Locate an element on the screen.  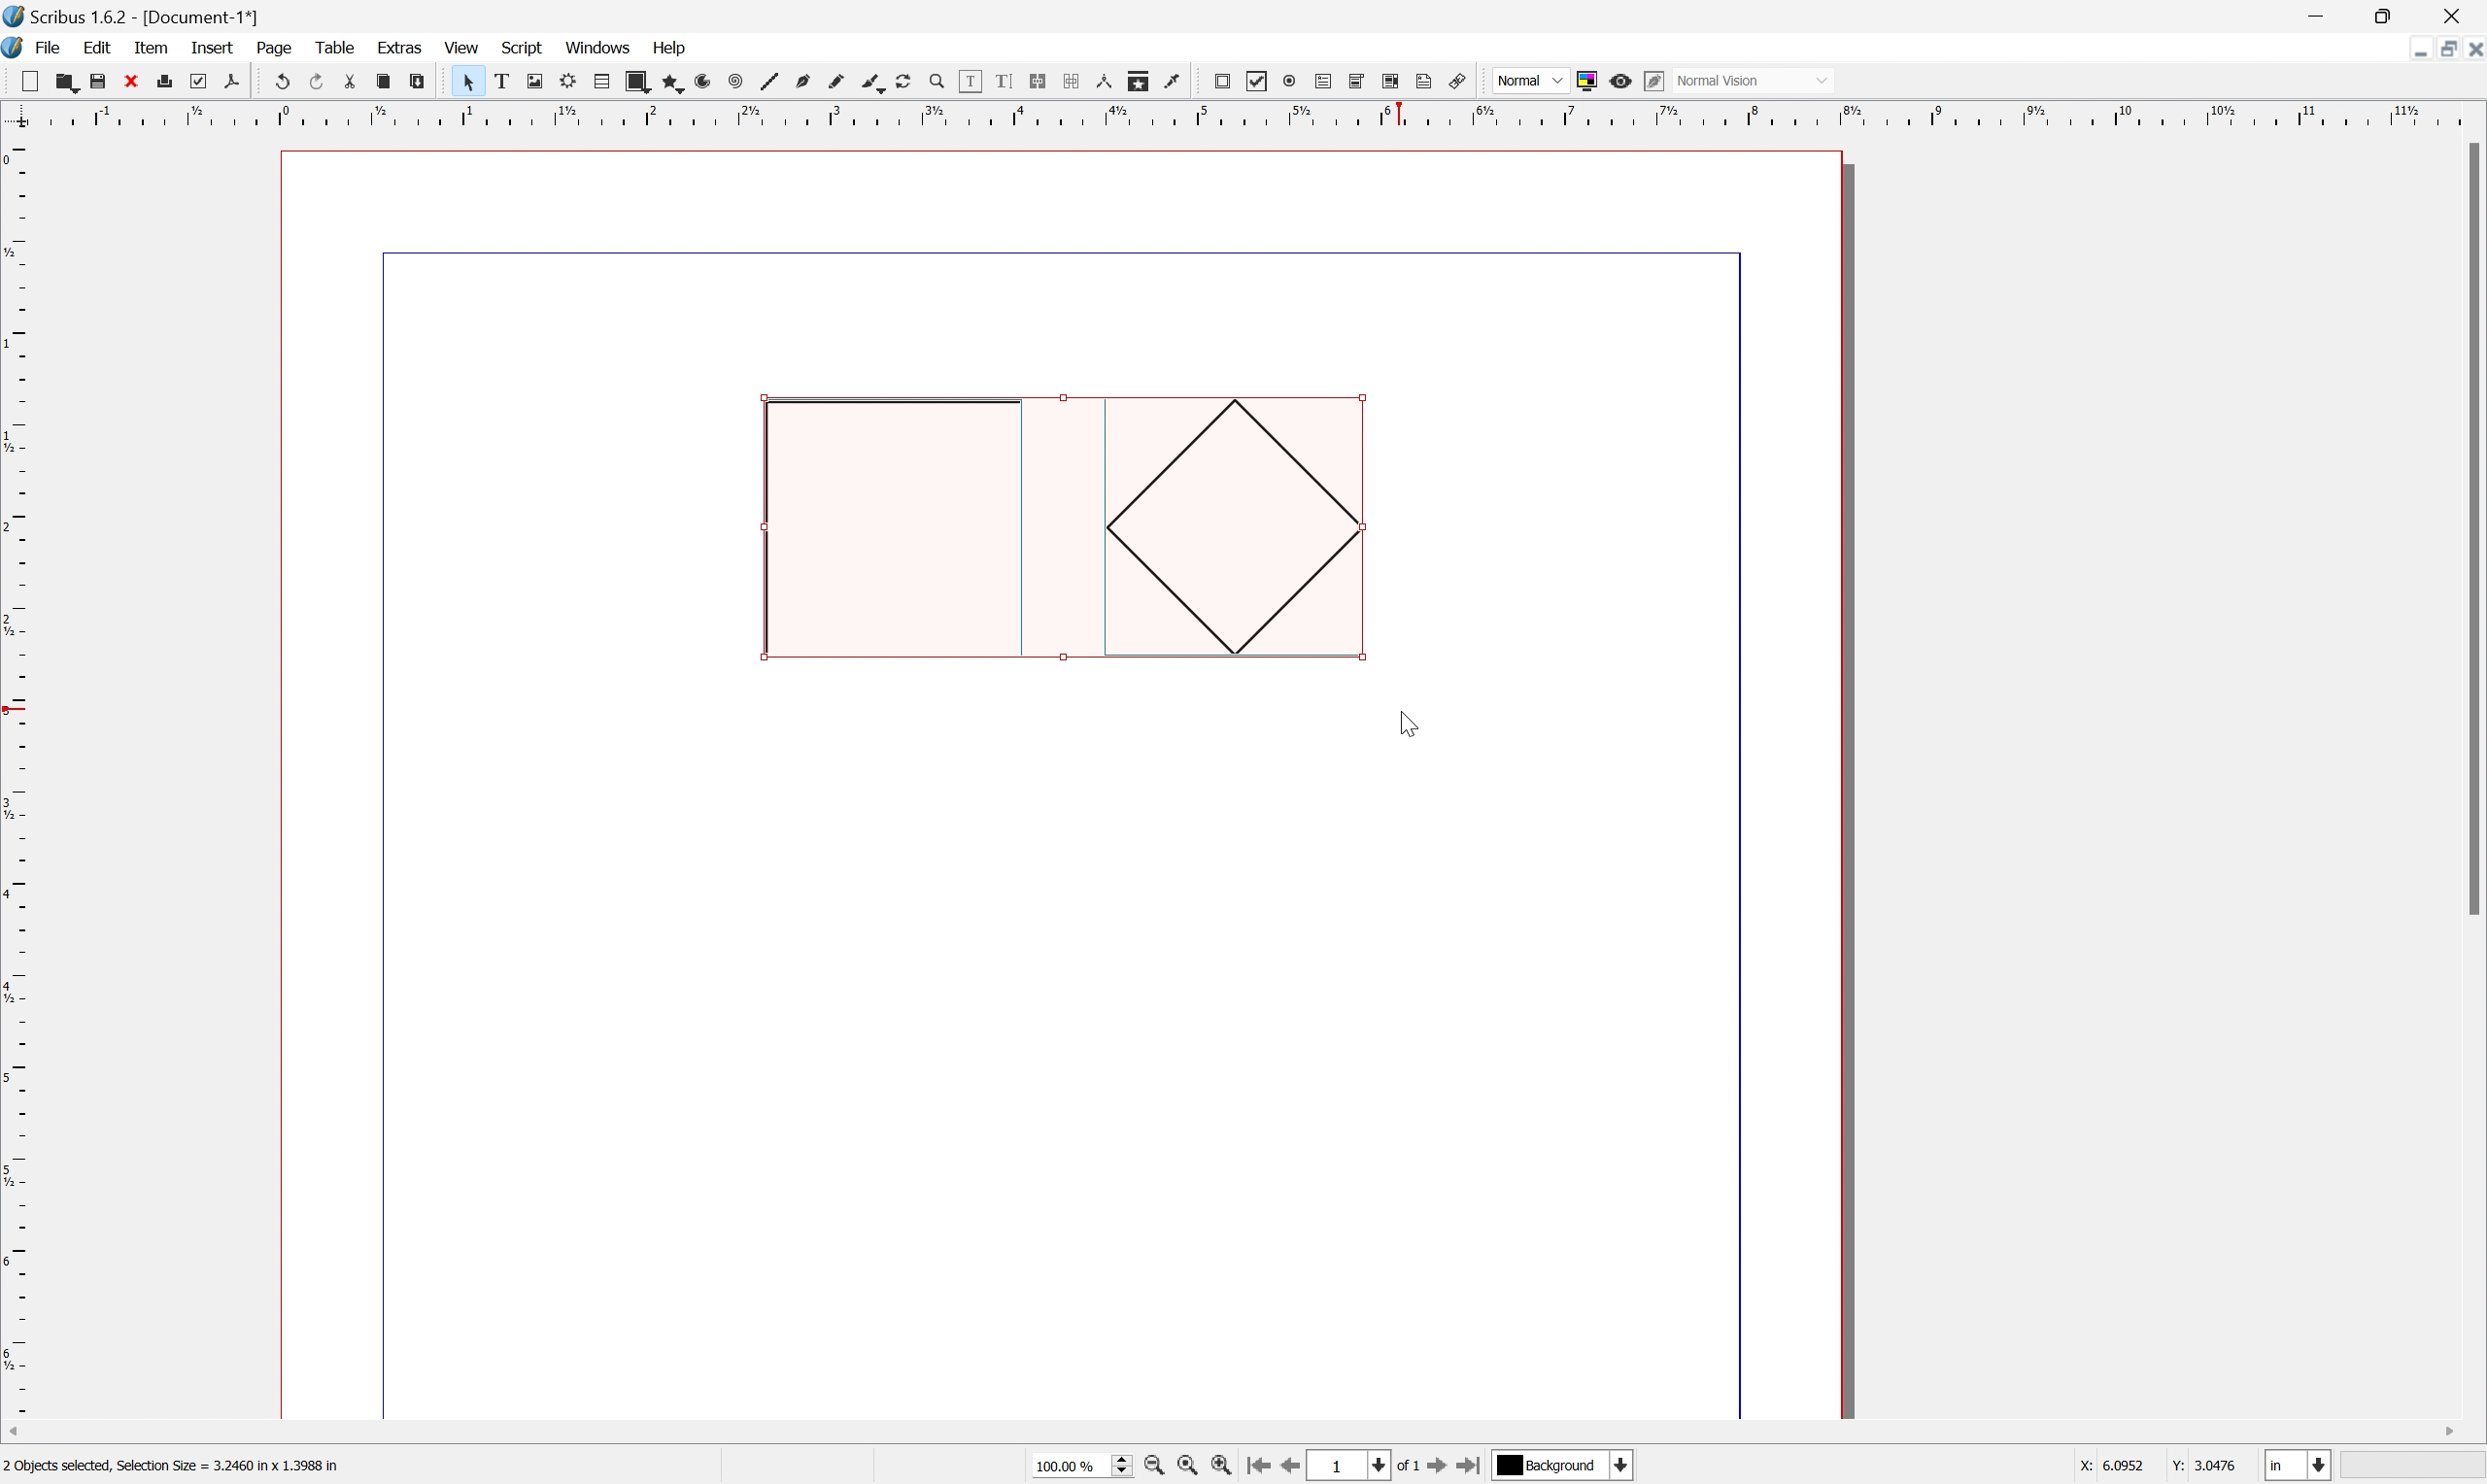
render frame is located at coordinates (564, 80).